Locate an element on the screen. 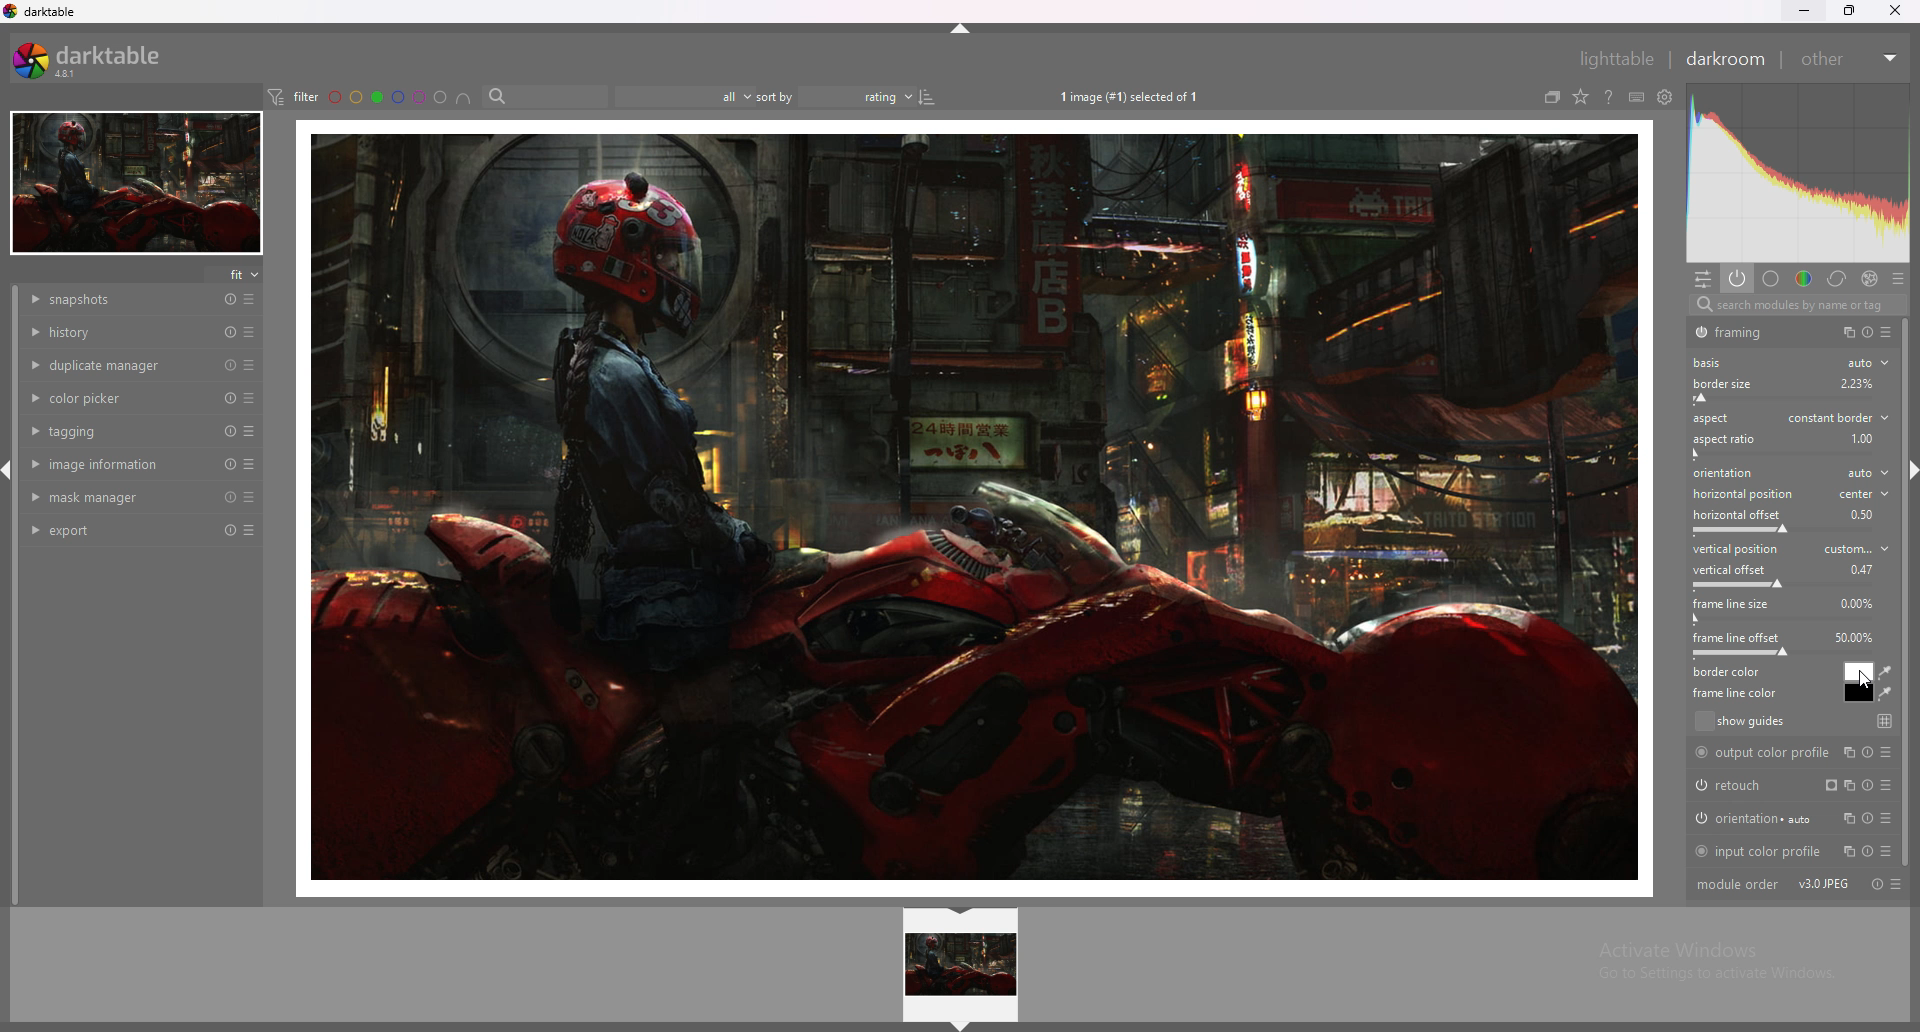 This screenshot has width=1920, height=1032. horizontal offset is located at coordinates (1739, 515).